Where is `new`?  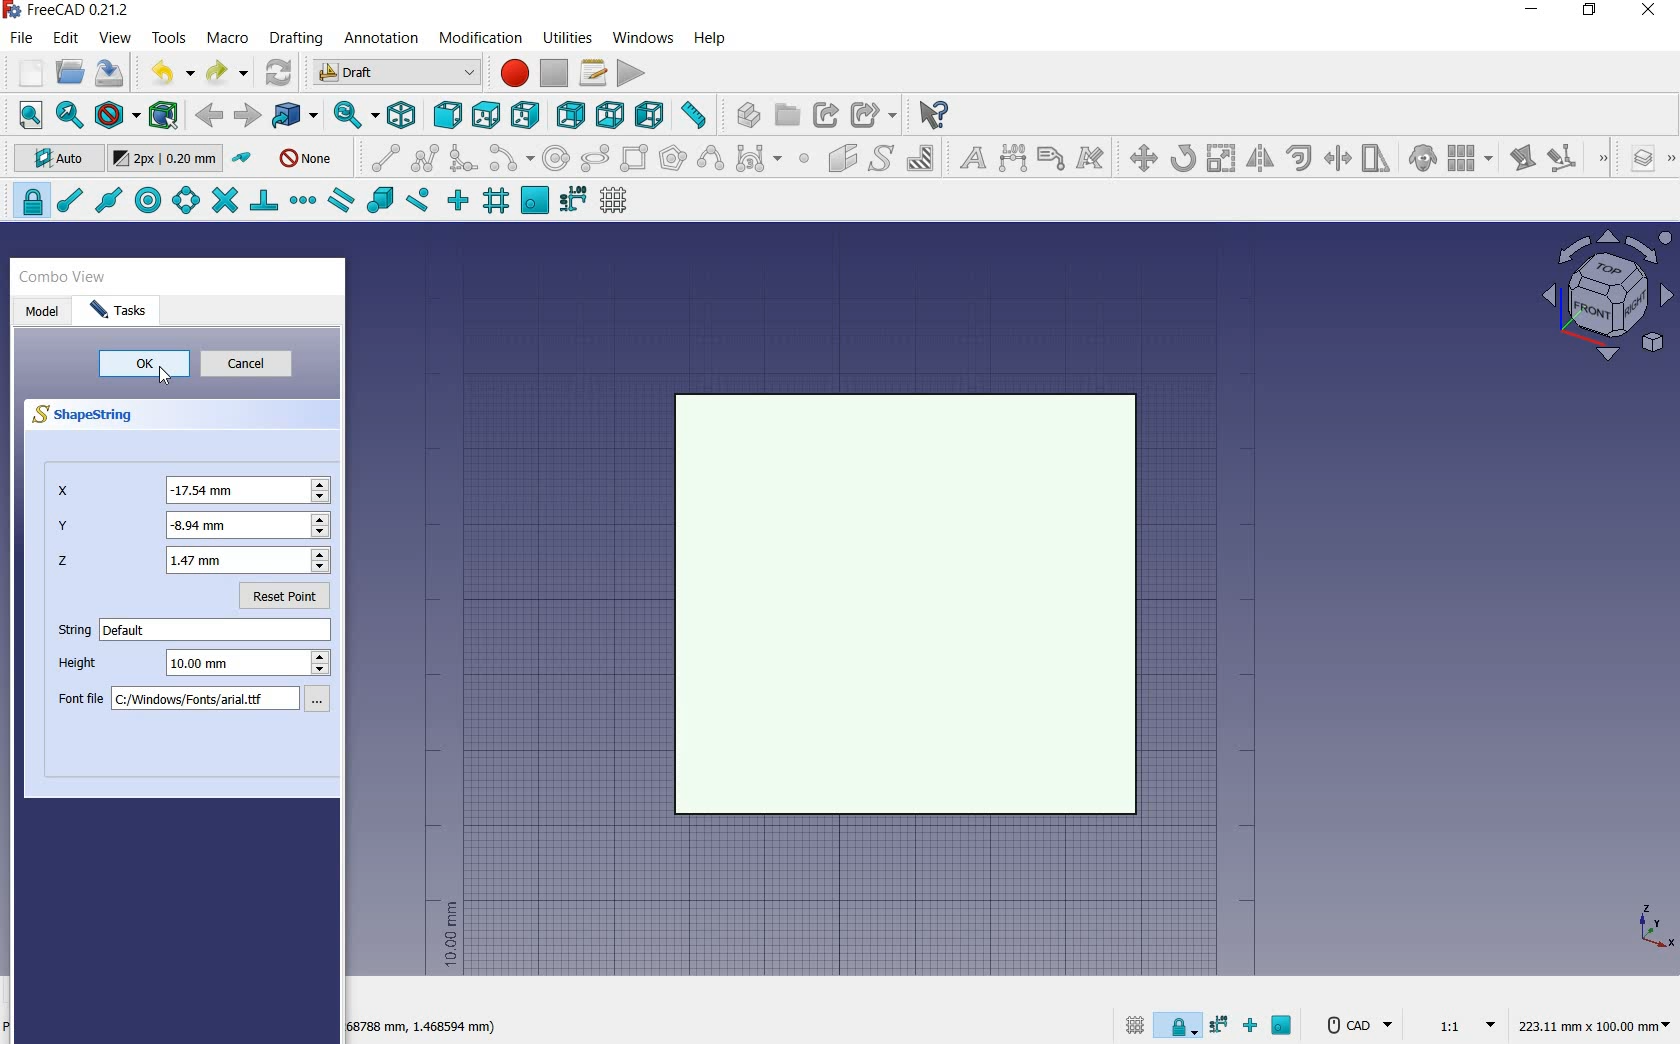 new is located at coordinates (23, 75).